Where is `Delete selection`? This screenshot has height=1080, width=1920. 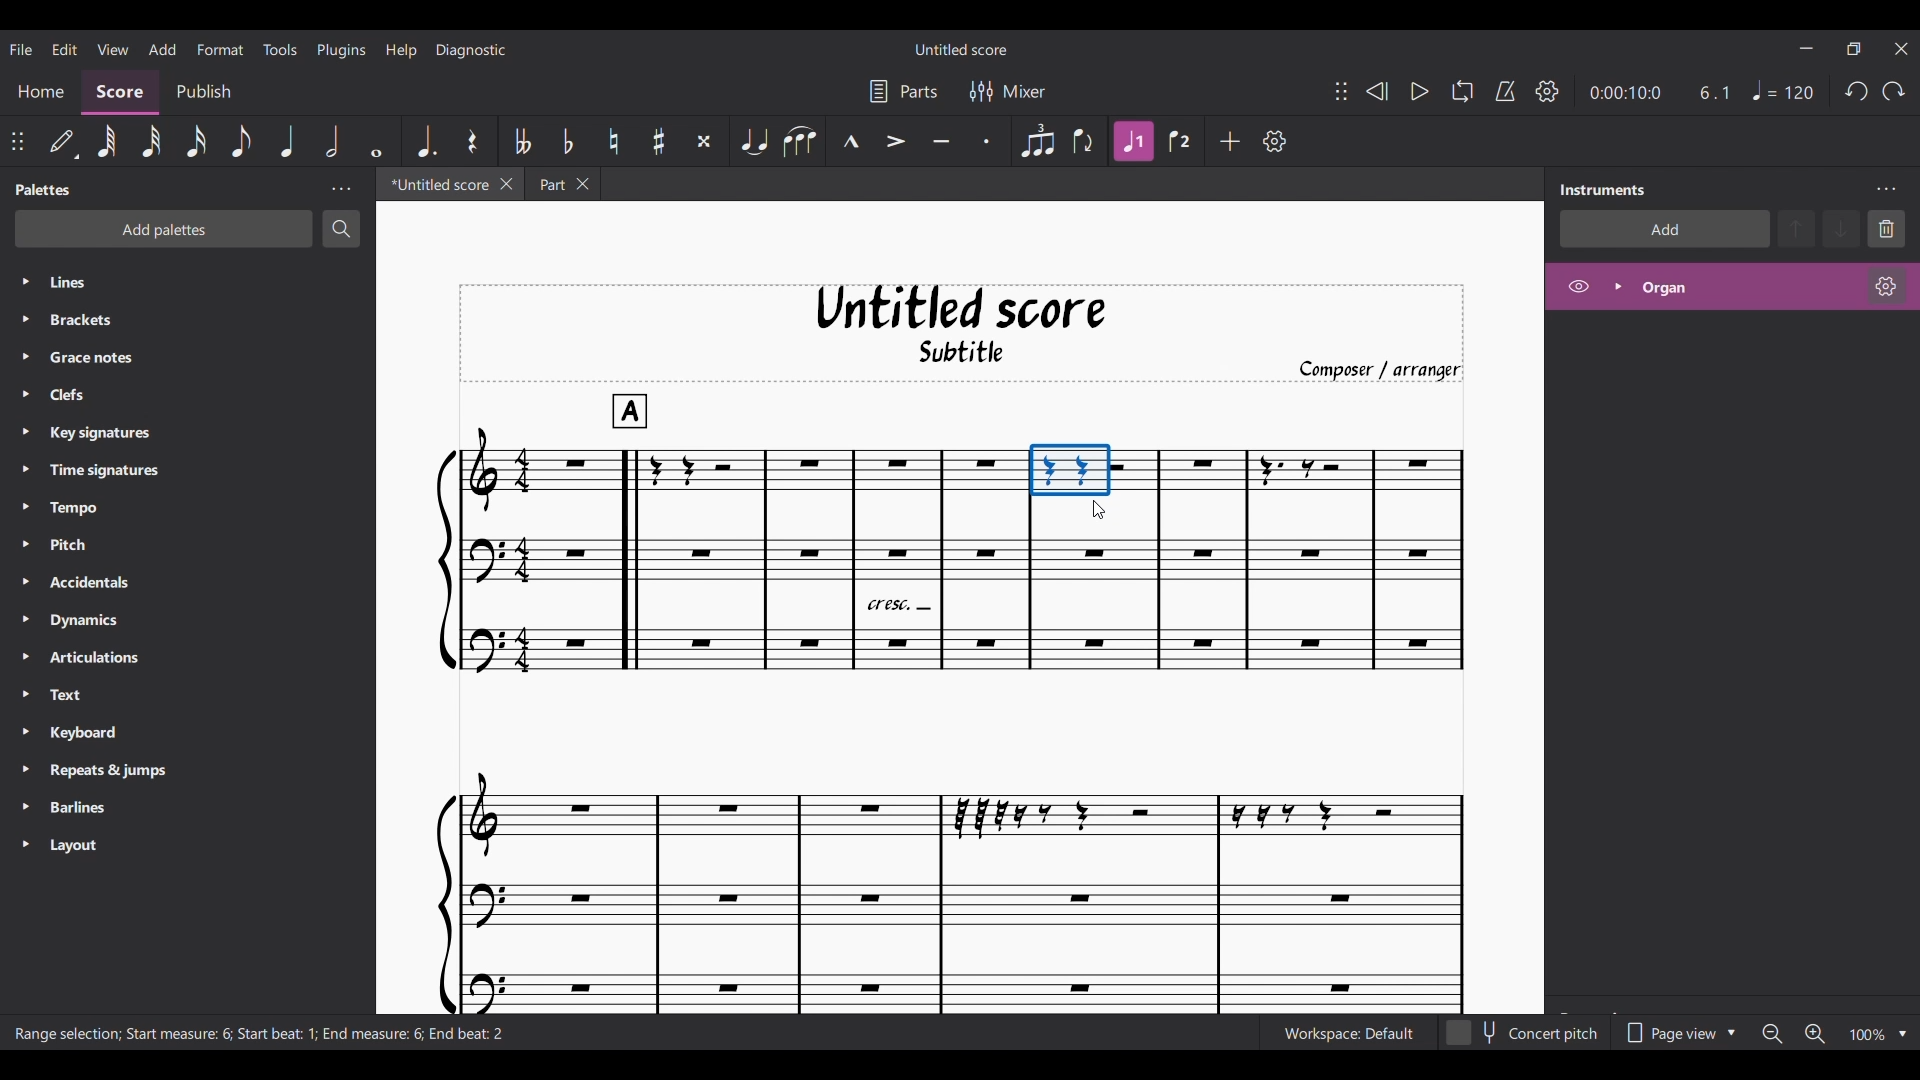
Delete selection is located at coordinates (1887, 229).